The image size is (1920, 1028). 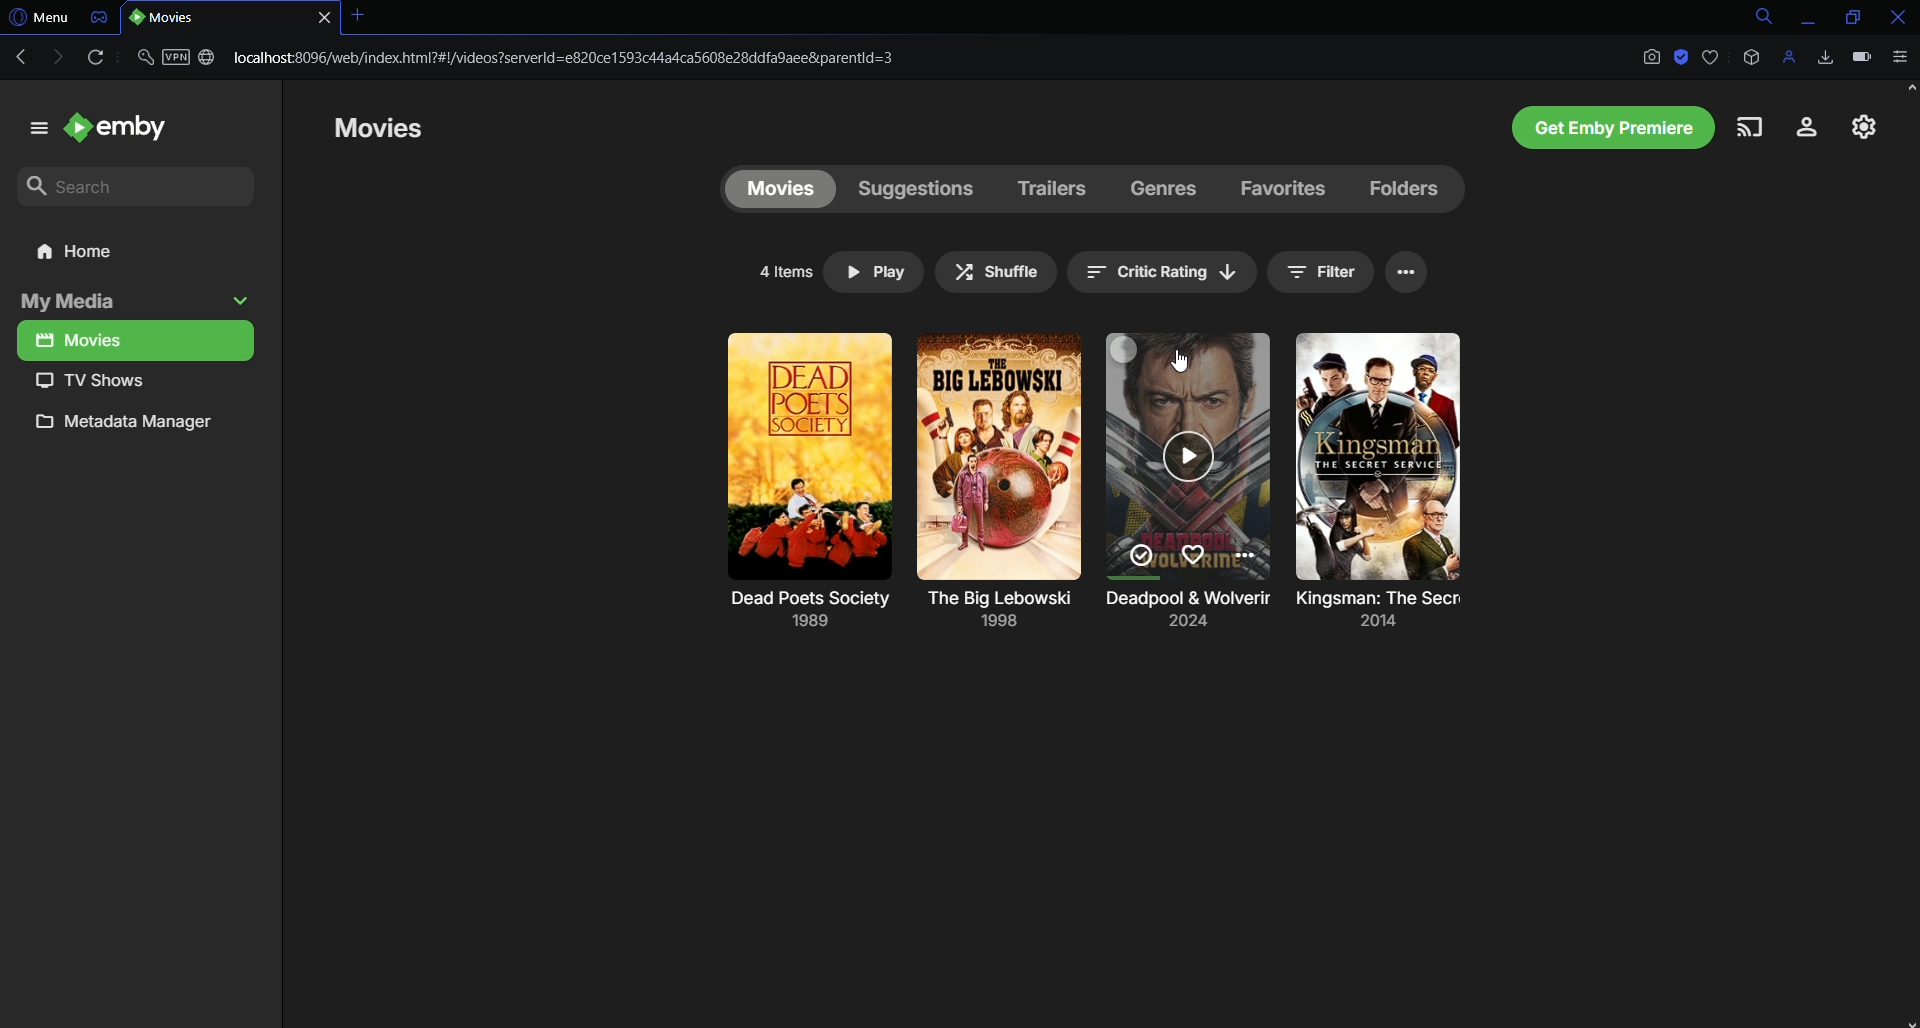 I want to click on Settings, so click(x=1856, y=129).